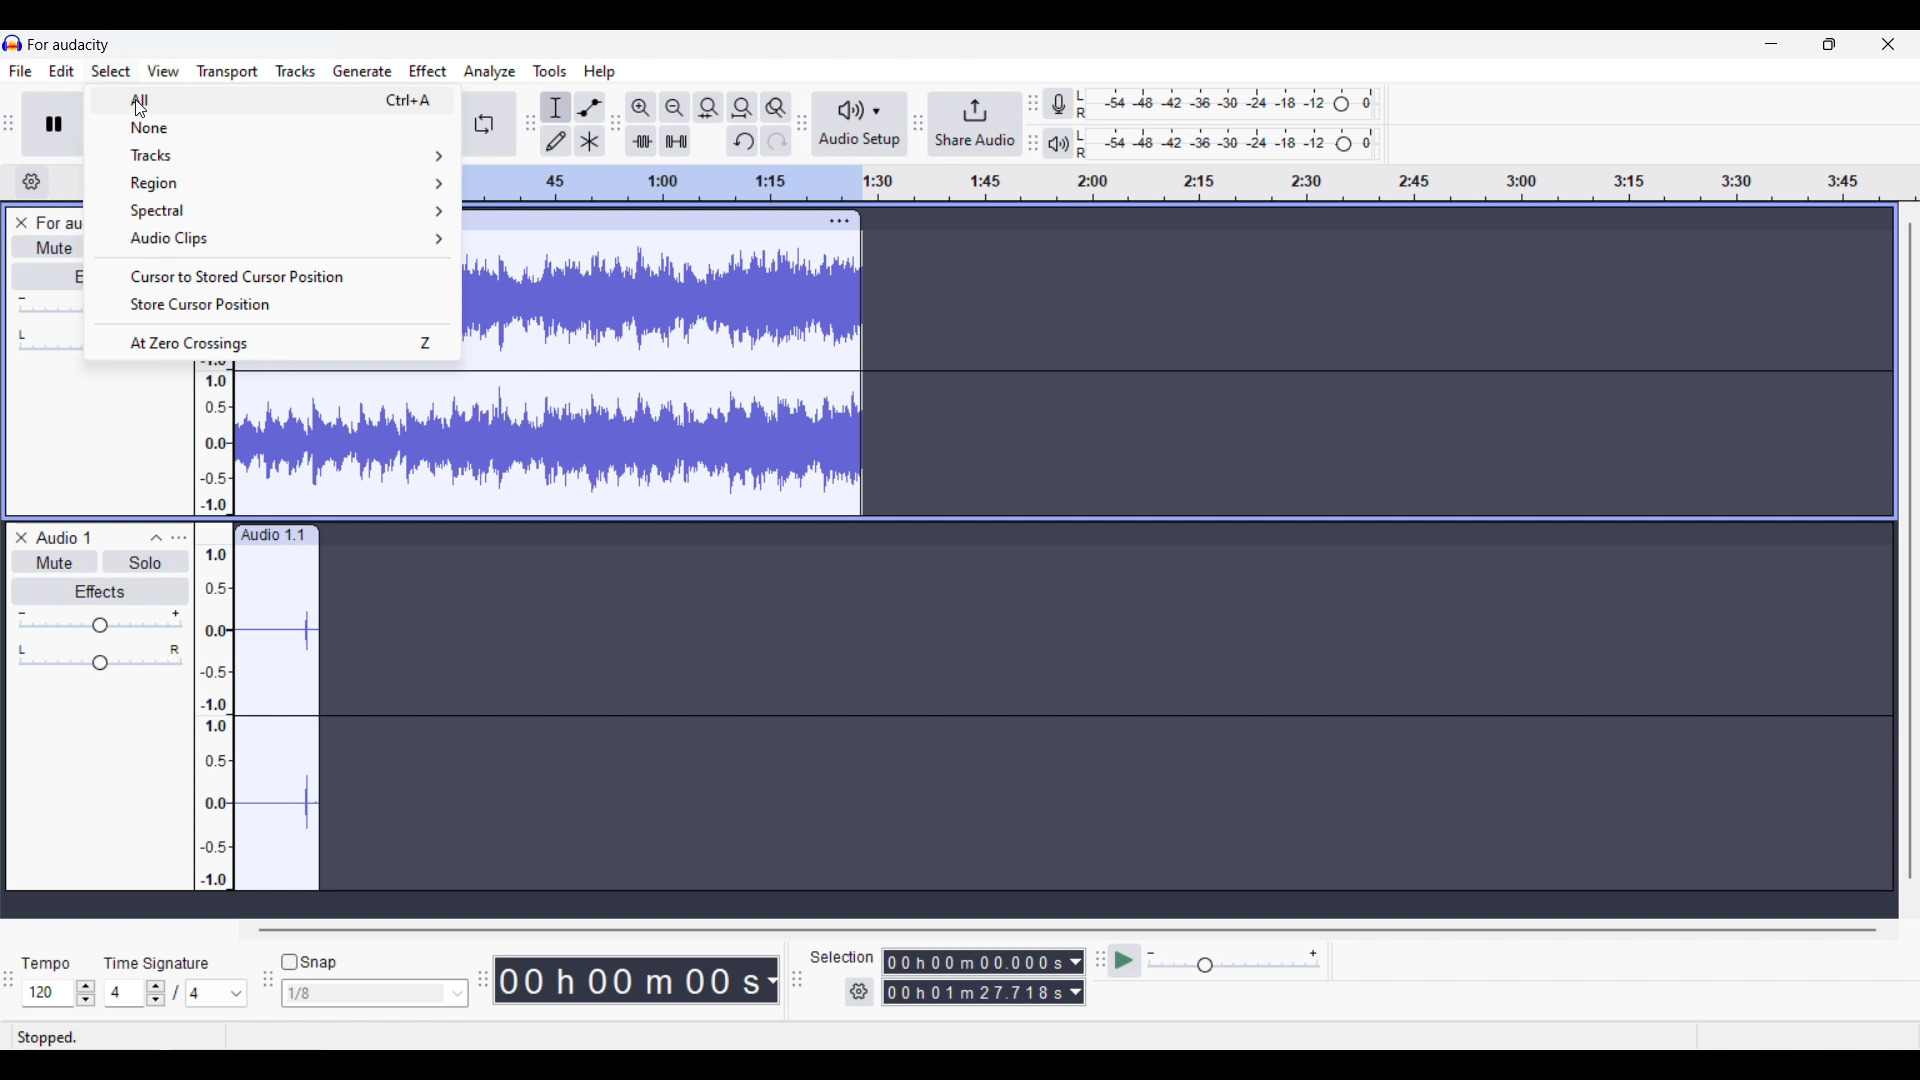 The height and width of the screenshot is (1080, 1920). Describe the element at coordinates (276, 723) in the screenshot. I see `track waveform` at that location.